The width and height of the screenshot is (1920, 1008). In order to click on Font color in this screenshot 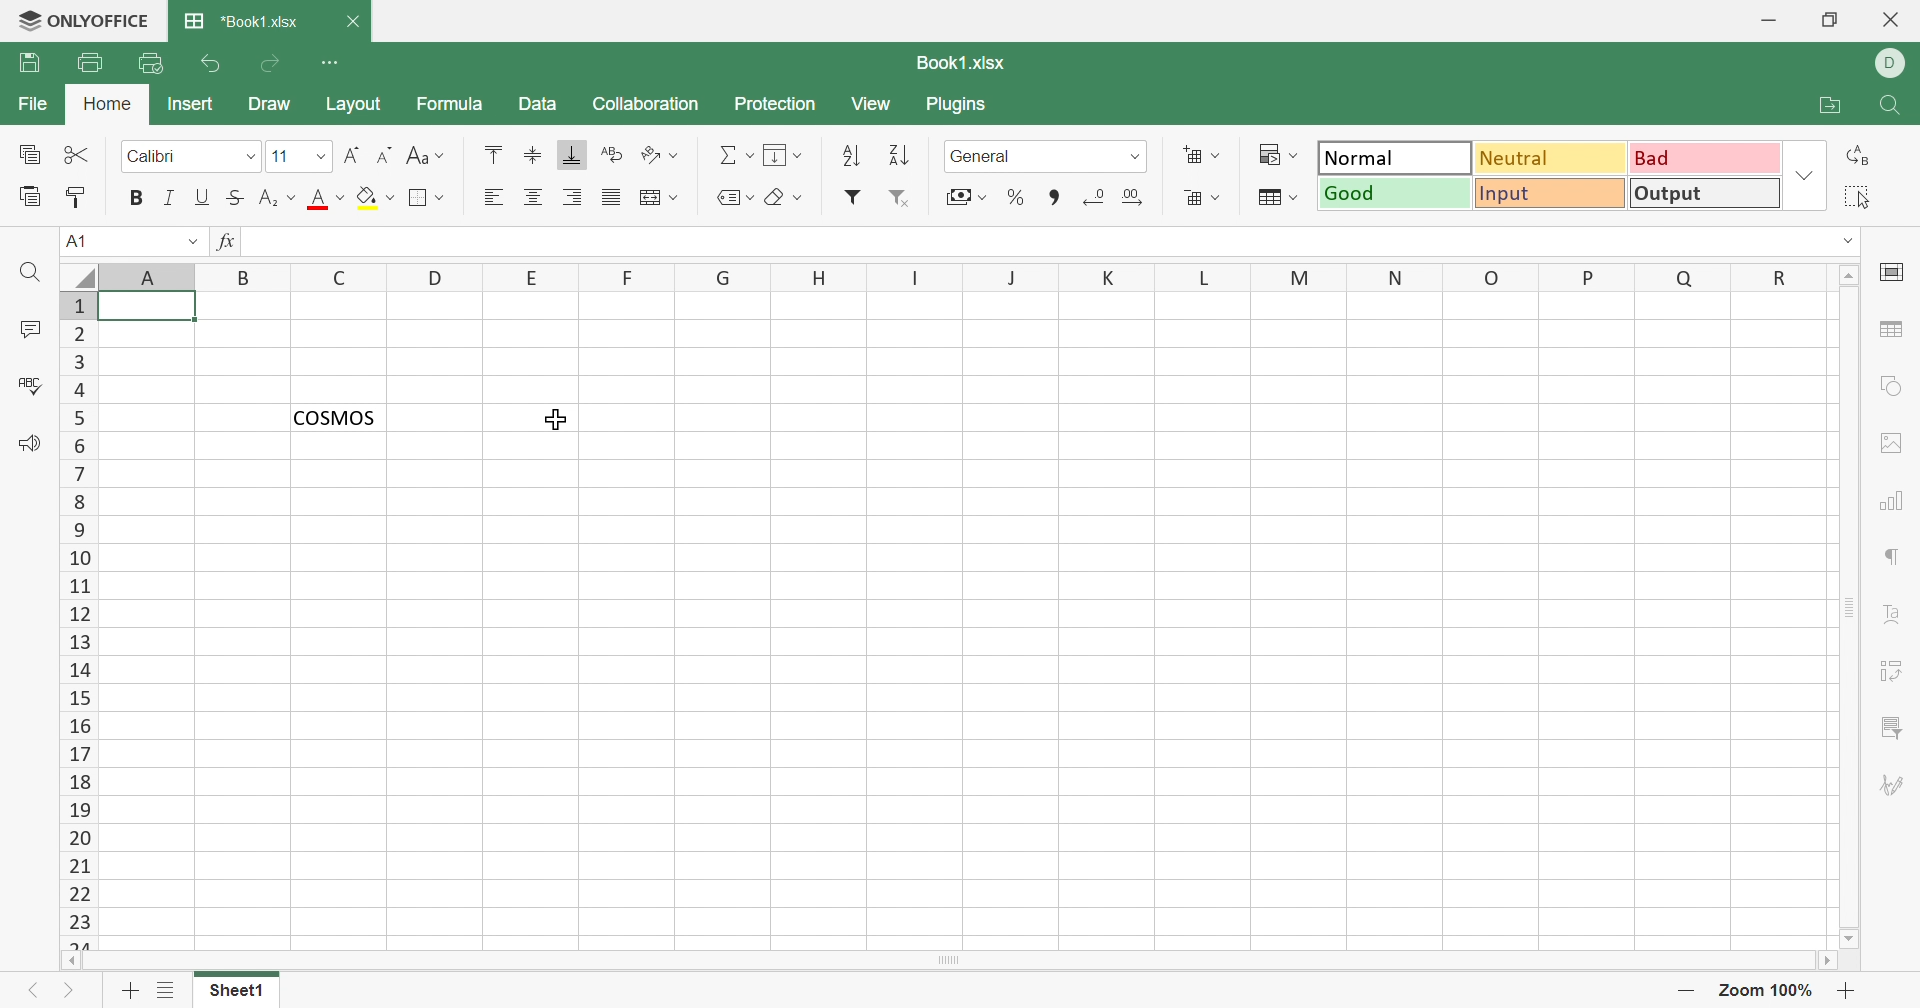, I will do `click(327, 198)`.